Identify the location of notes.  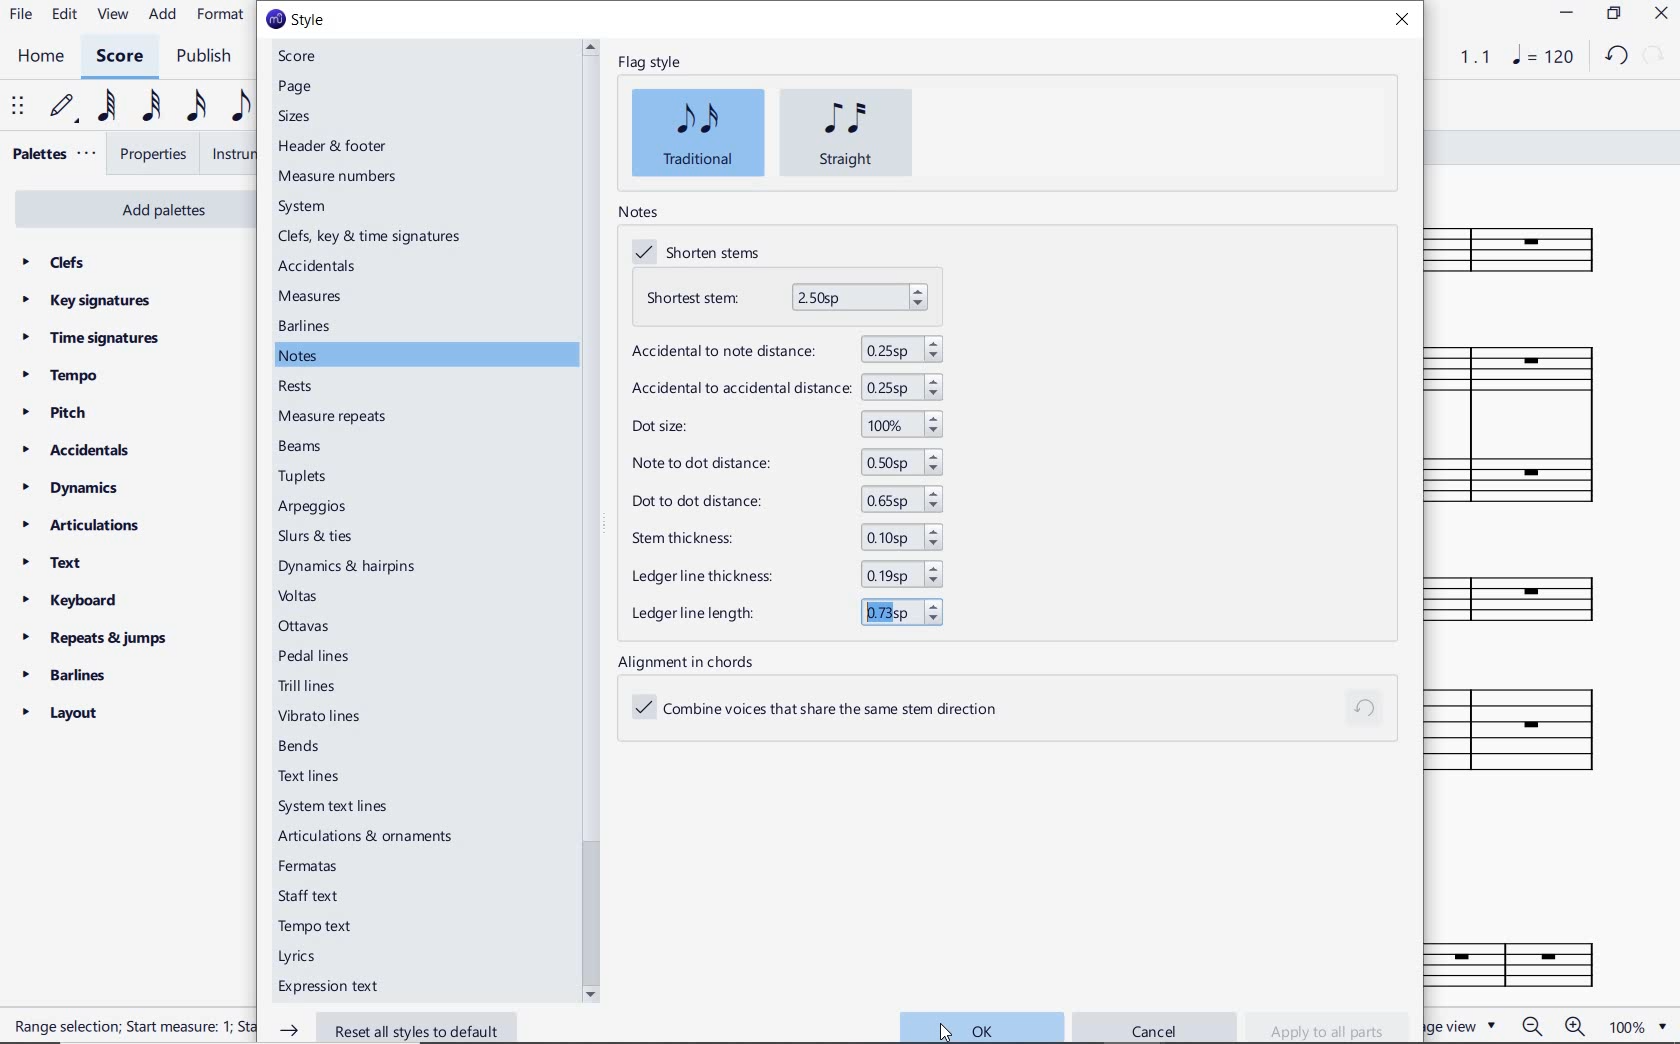
(303, 356).